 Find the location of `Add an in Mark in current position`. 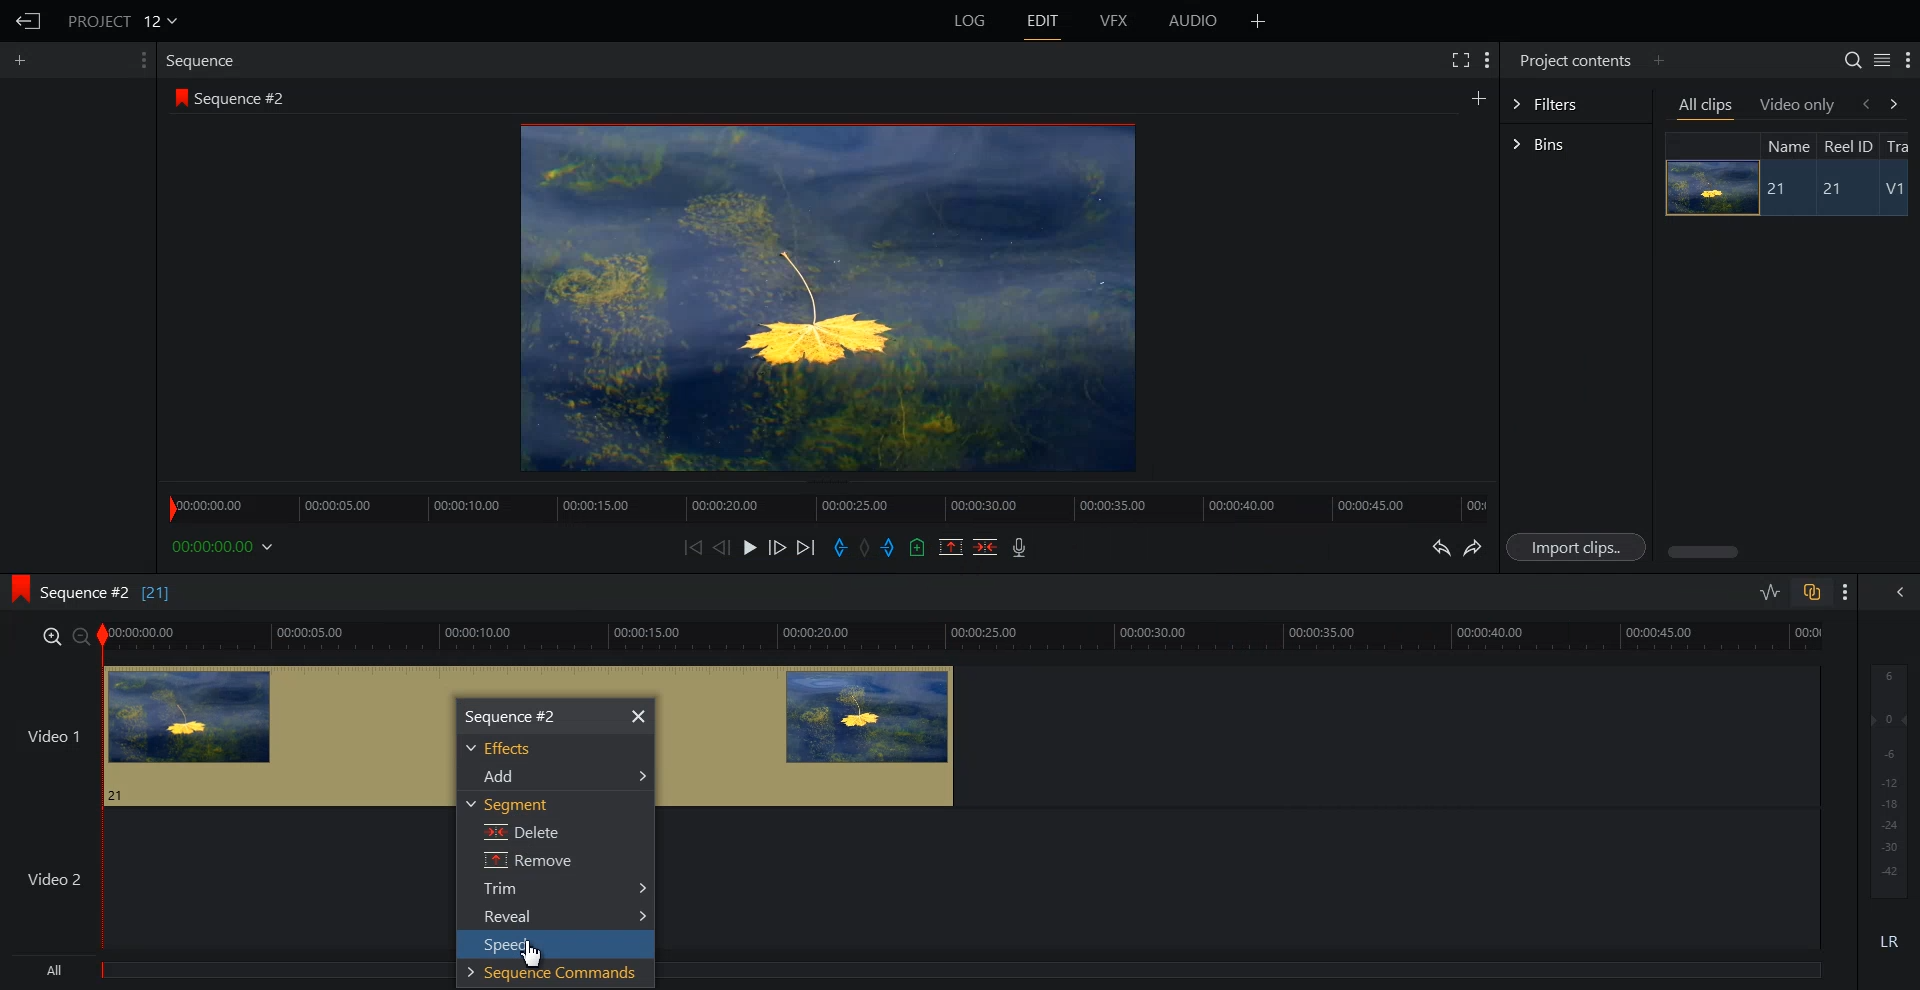

Add an in Mark in current position is located at coordinates (838, 548).